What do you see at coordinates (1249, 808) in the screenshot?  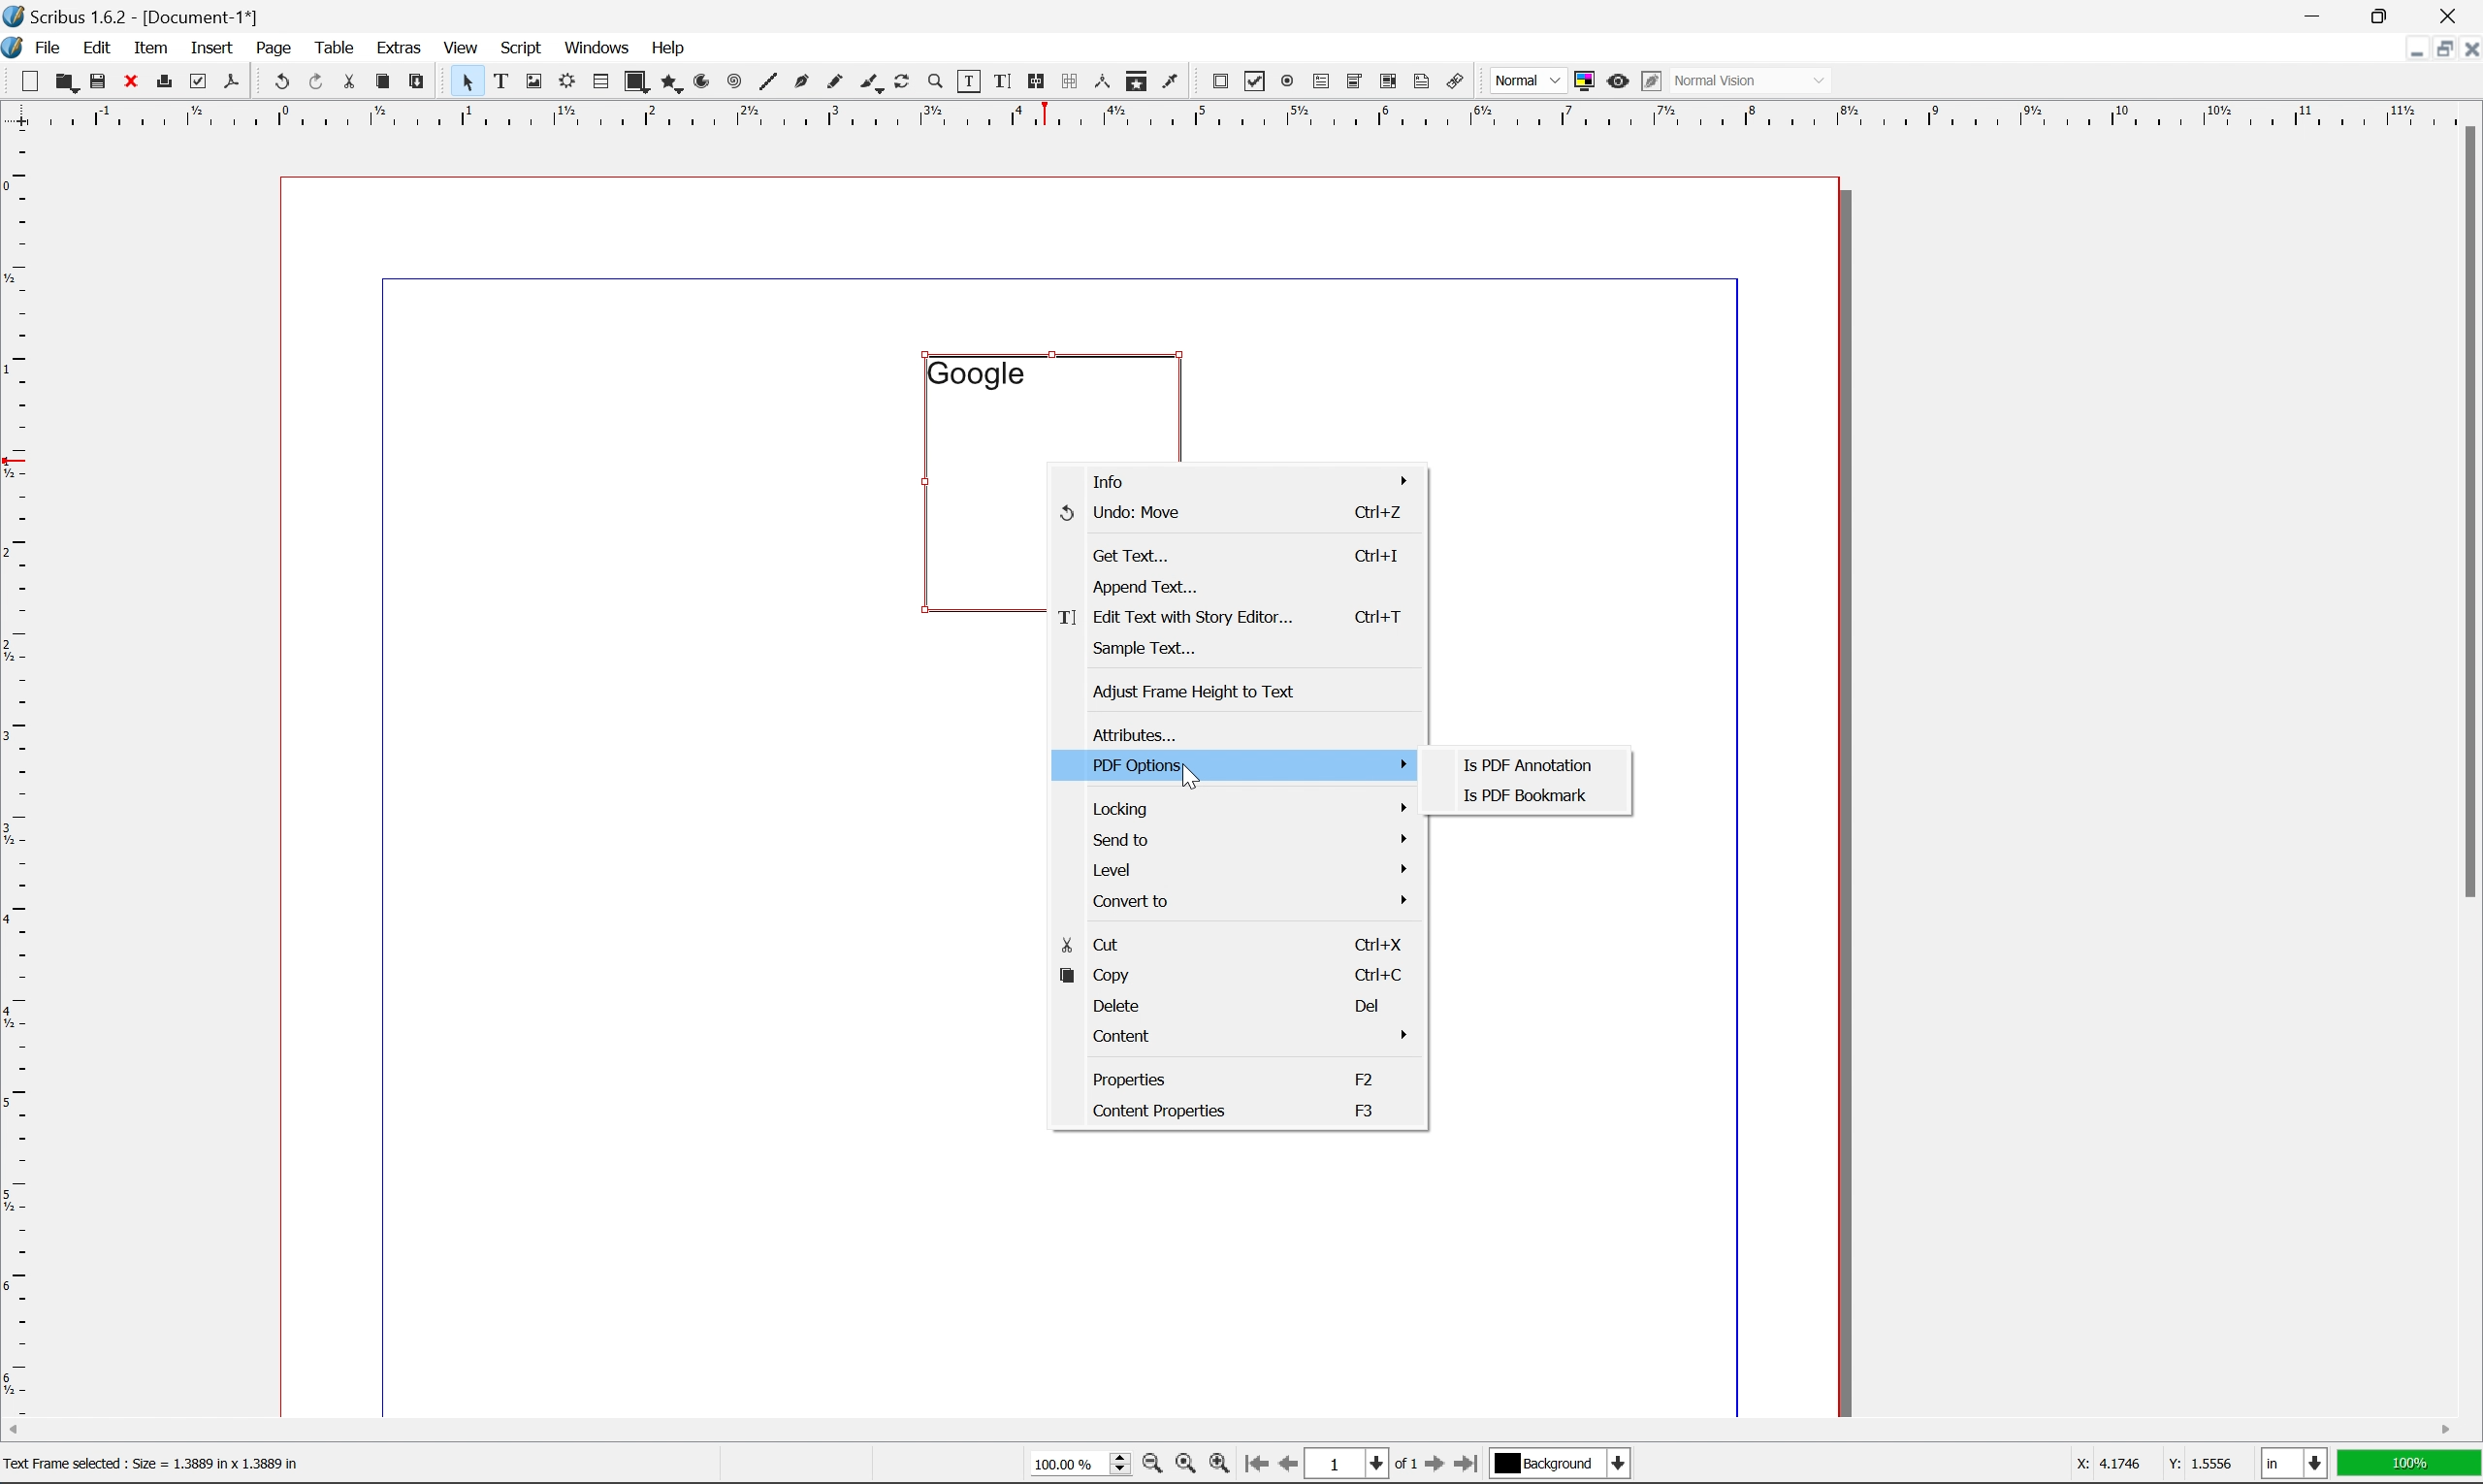 I see `locking` at bounding box center [1249, 808].